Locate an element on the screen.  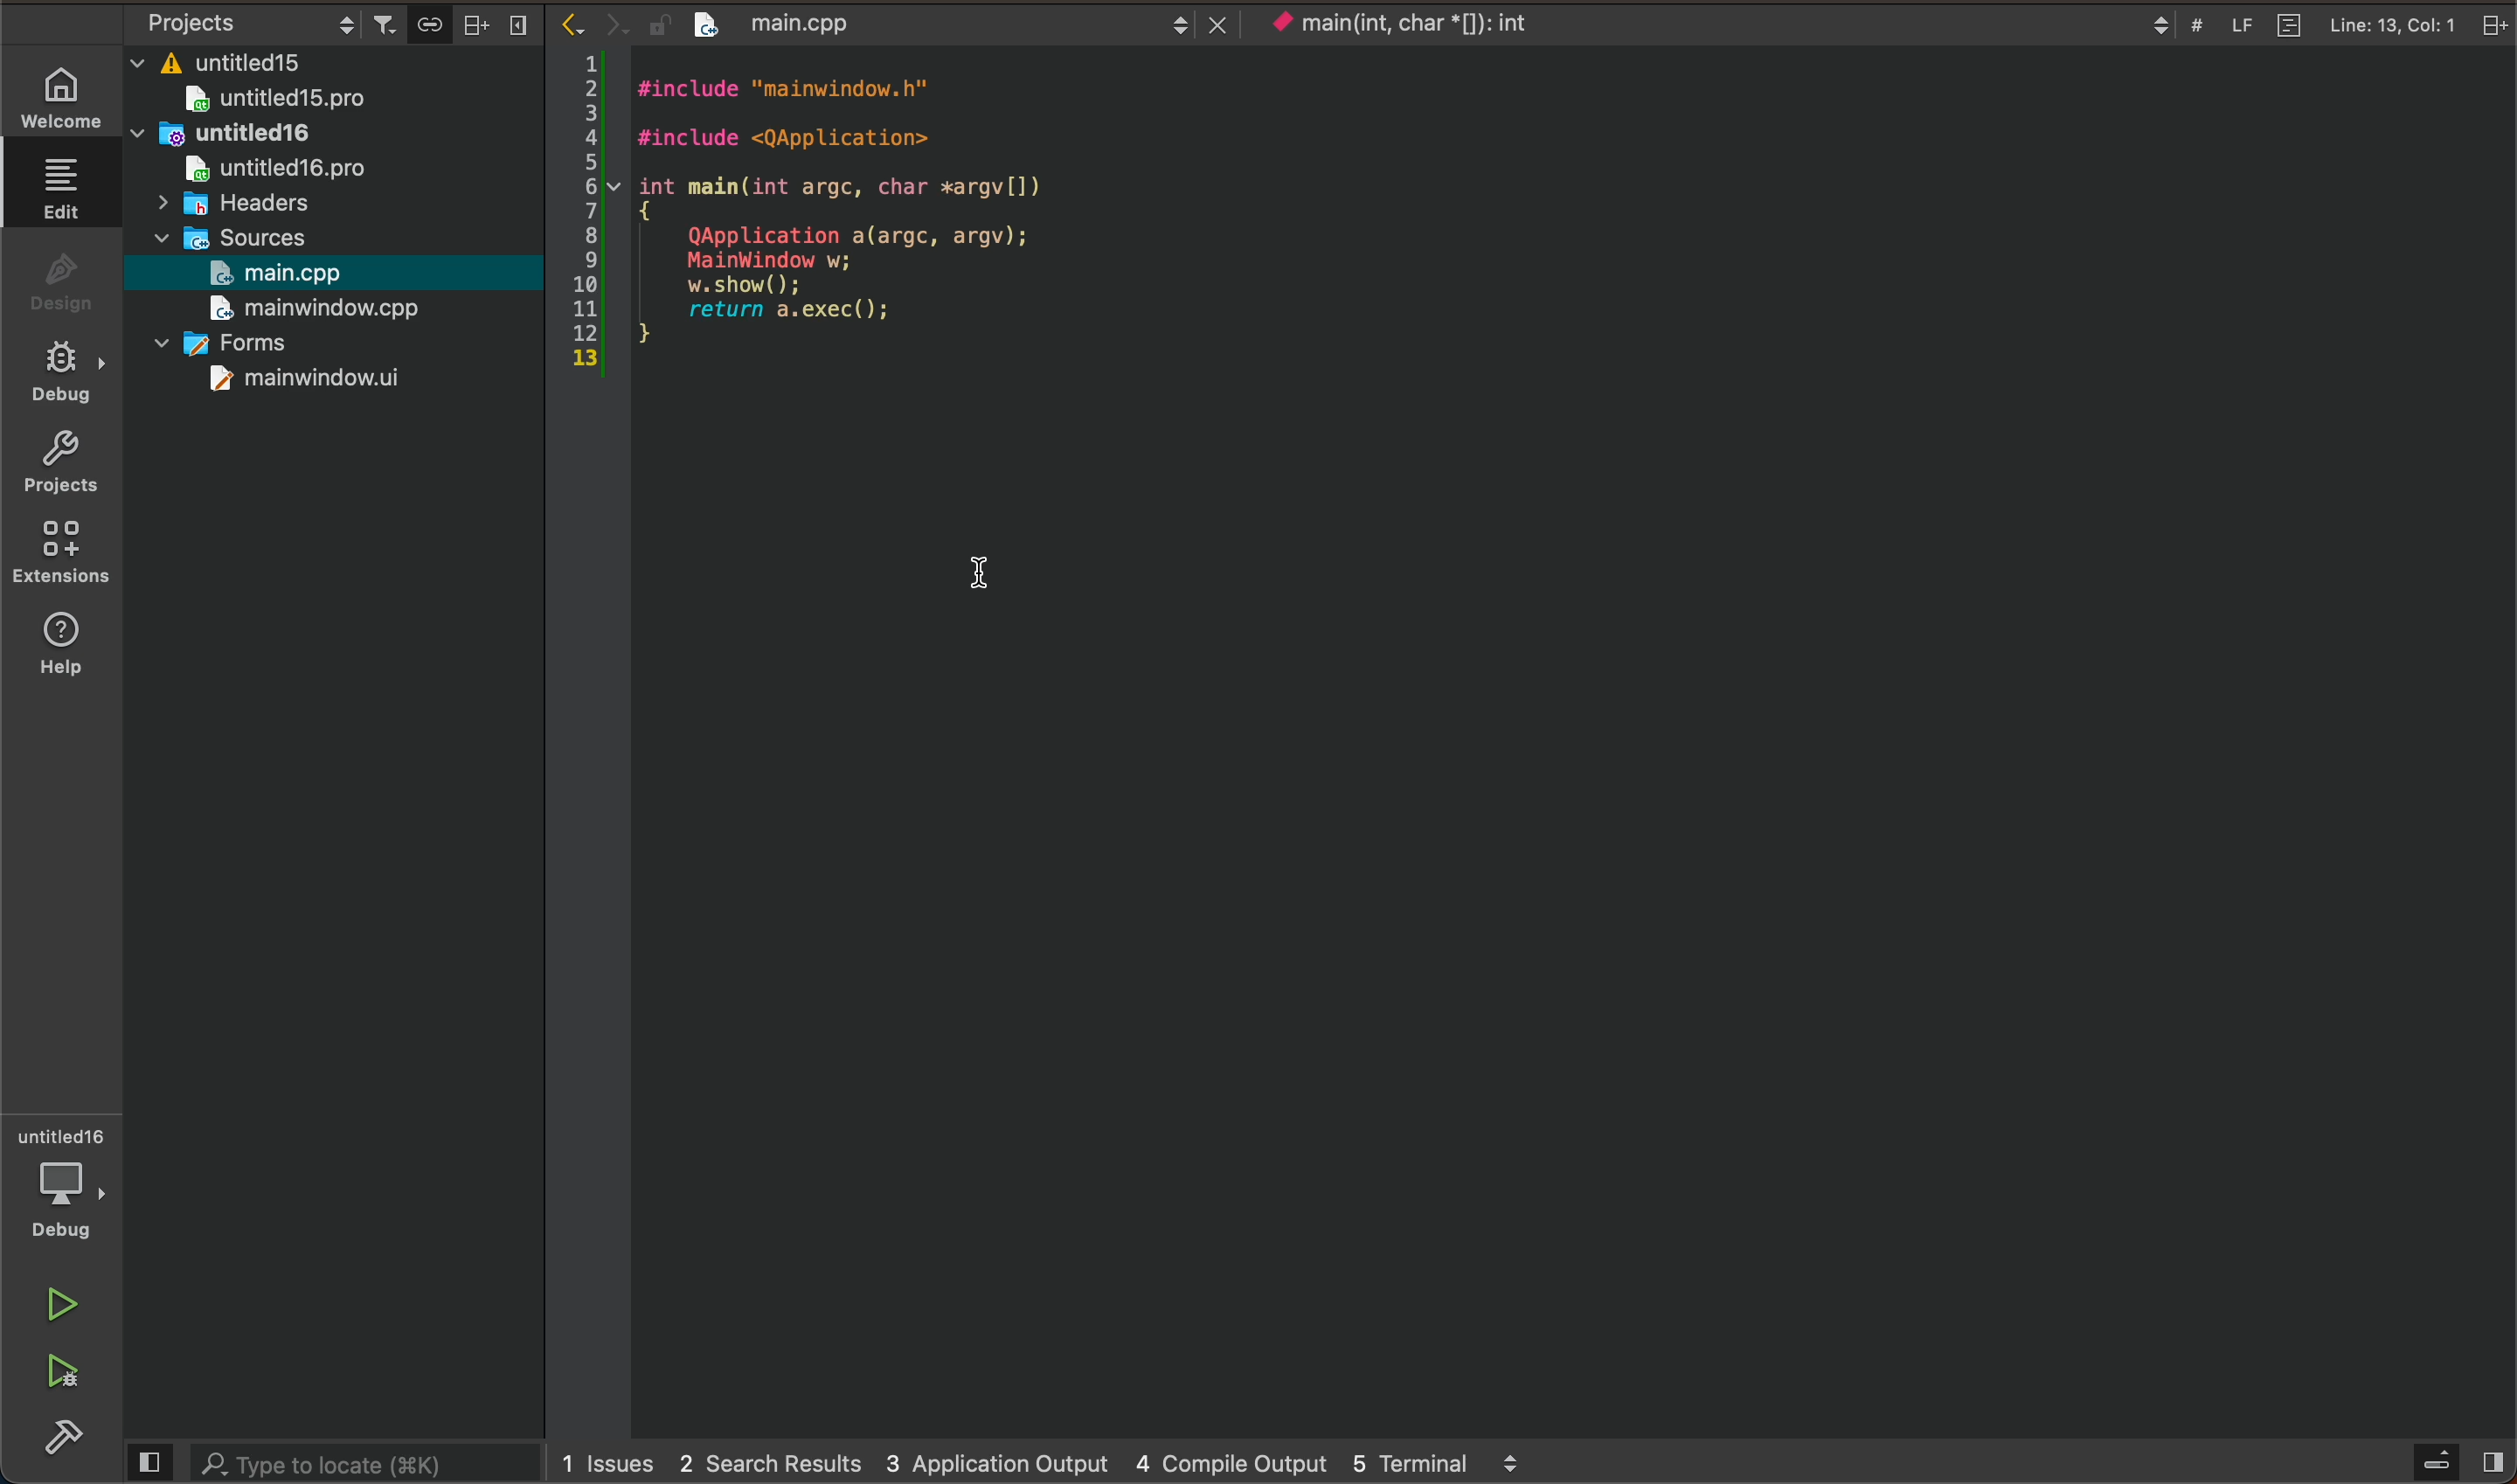
run and debug is located at coordinates (67, 1371).